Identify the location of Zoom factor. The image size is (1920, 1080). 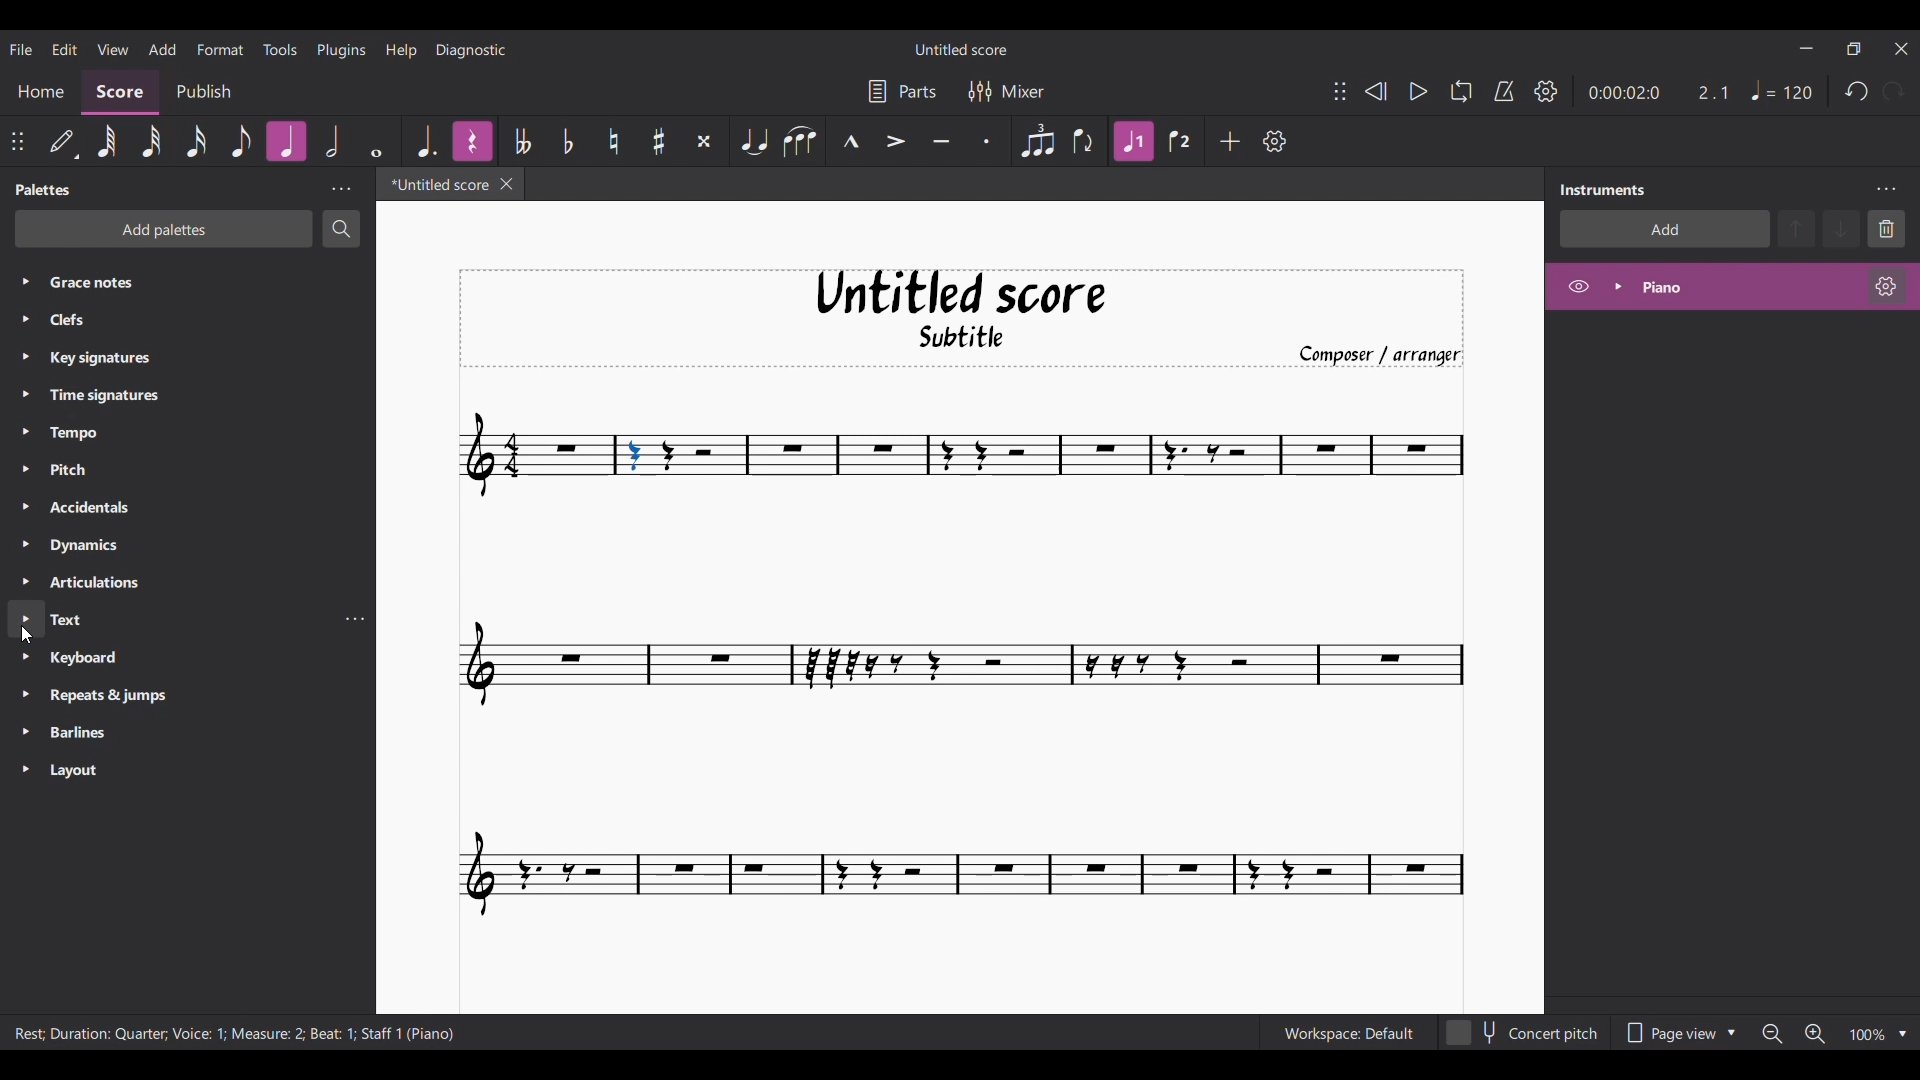
(1868, 1034).